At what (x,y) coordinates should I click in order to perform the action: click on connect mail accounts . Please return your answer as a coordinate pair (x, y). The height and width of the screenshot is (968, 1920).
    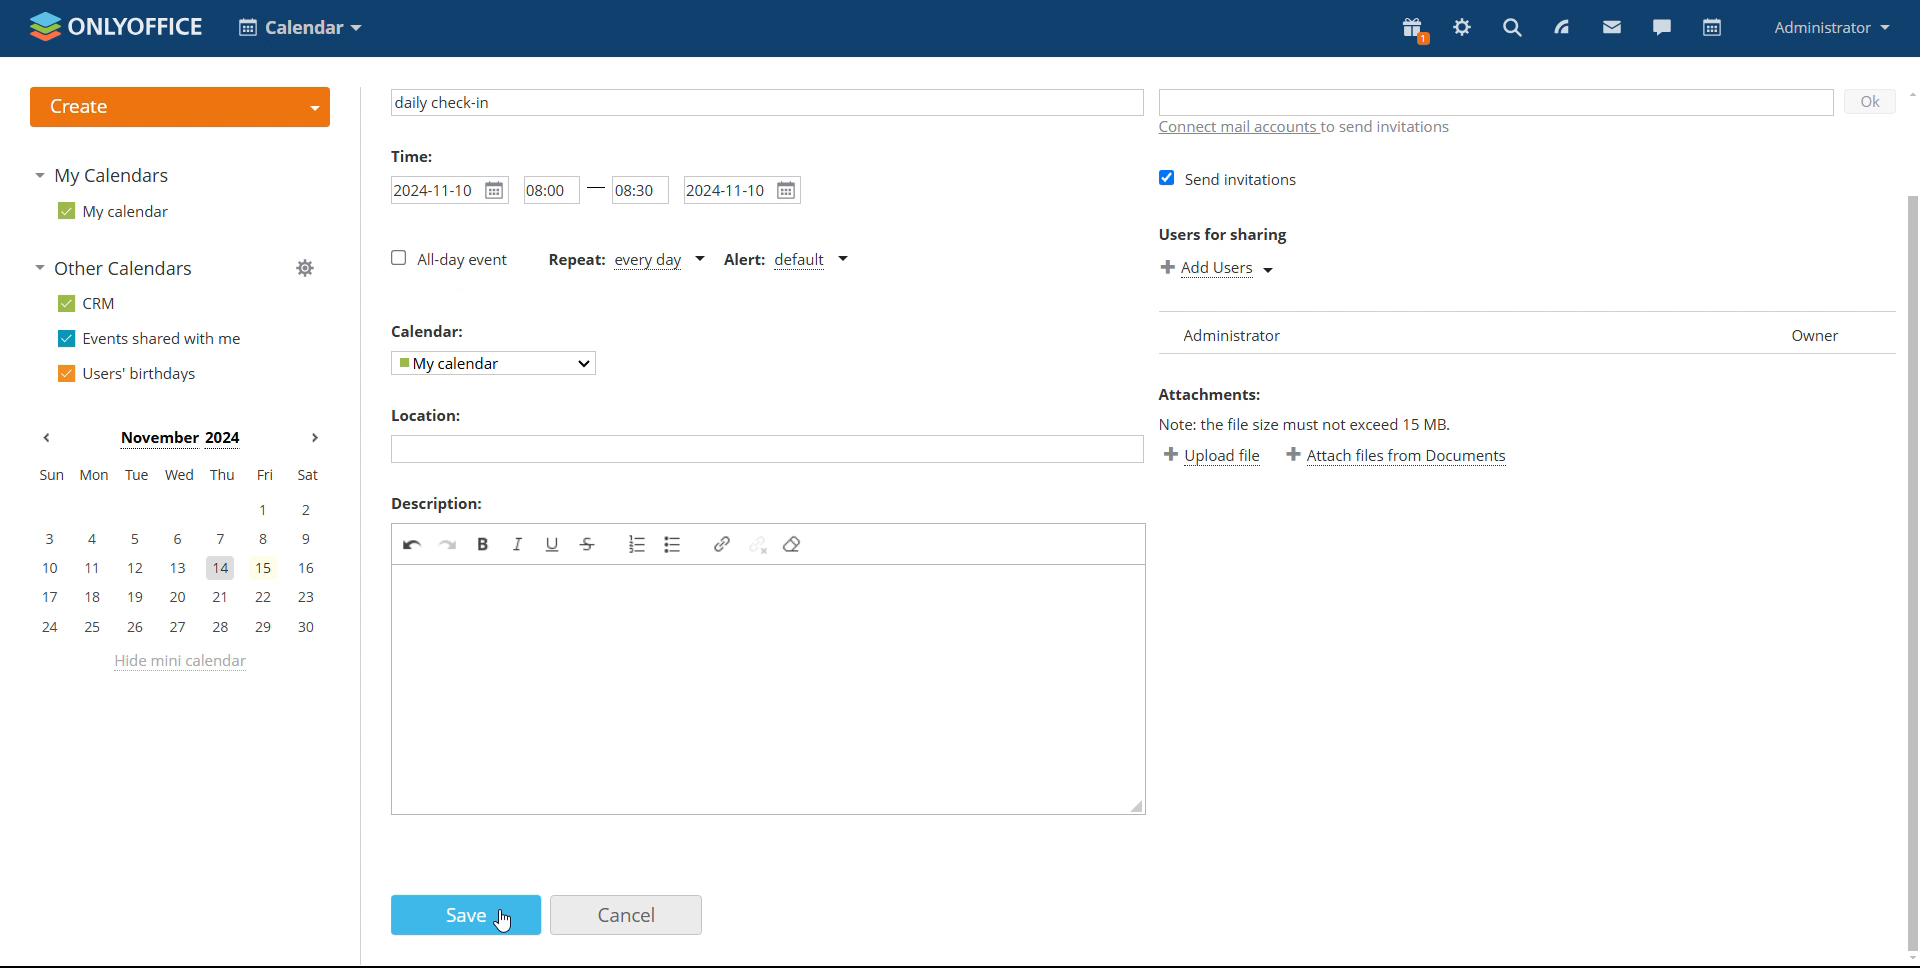
    Looking at the image, I should click on (1320, 129).